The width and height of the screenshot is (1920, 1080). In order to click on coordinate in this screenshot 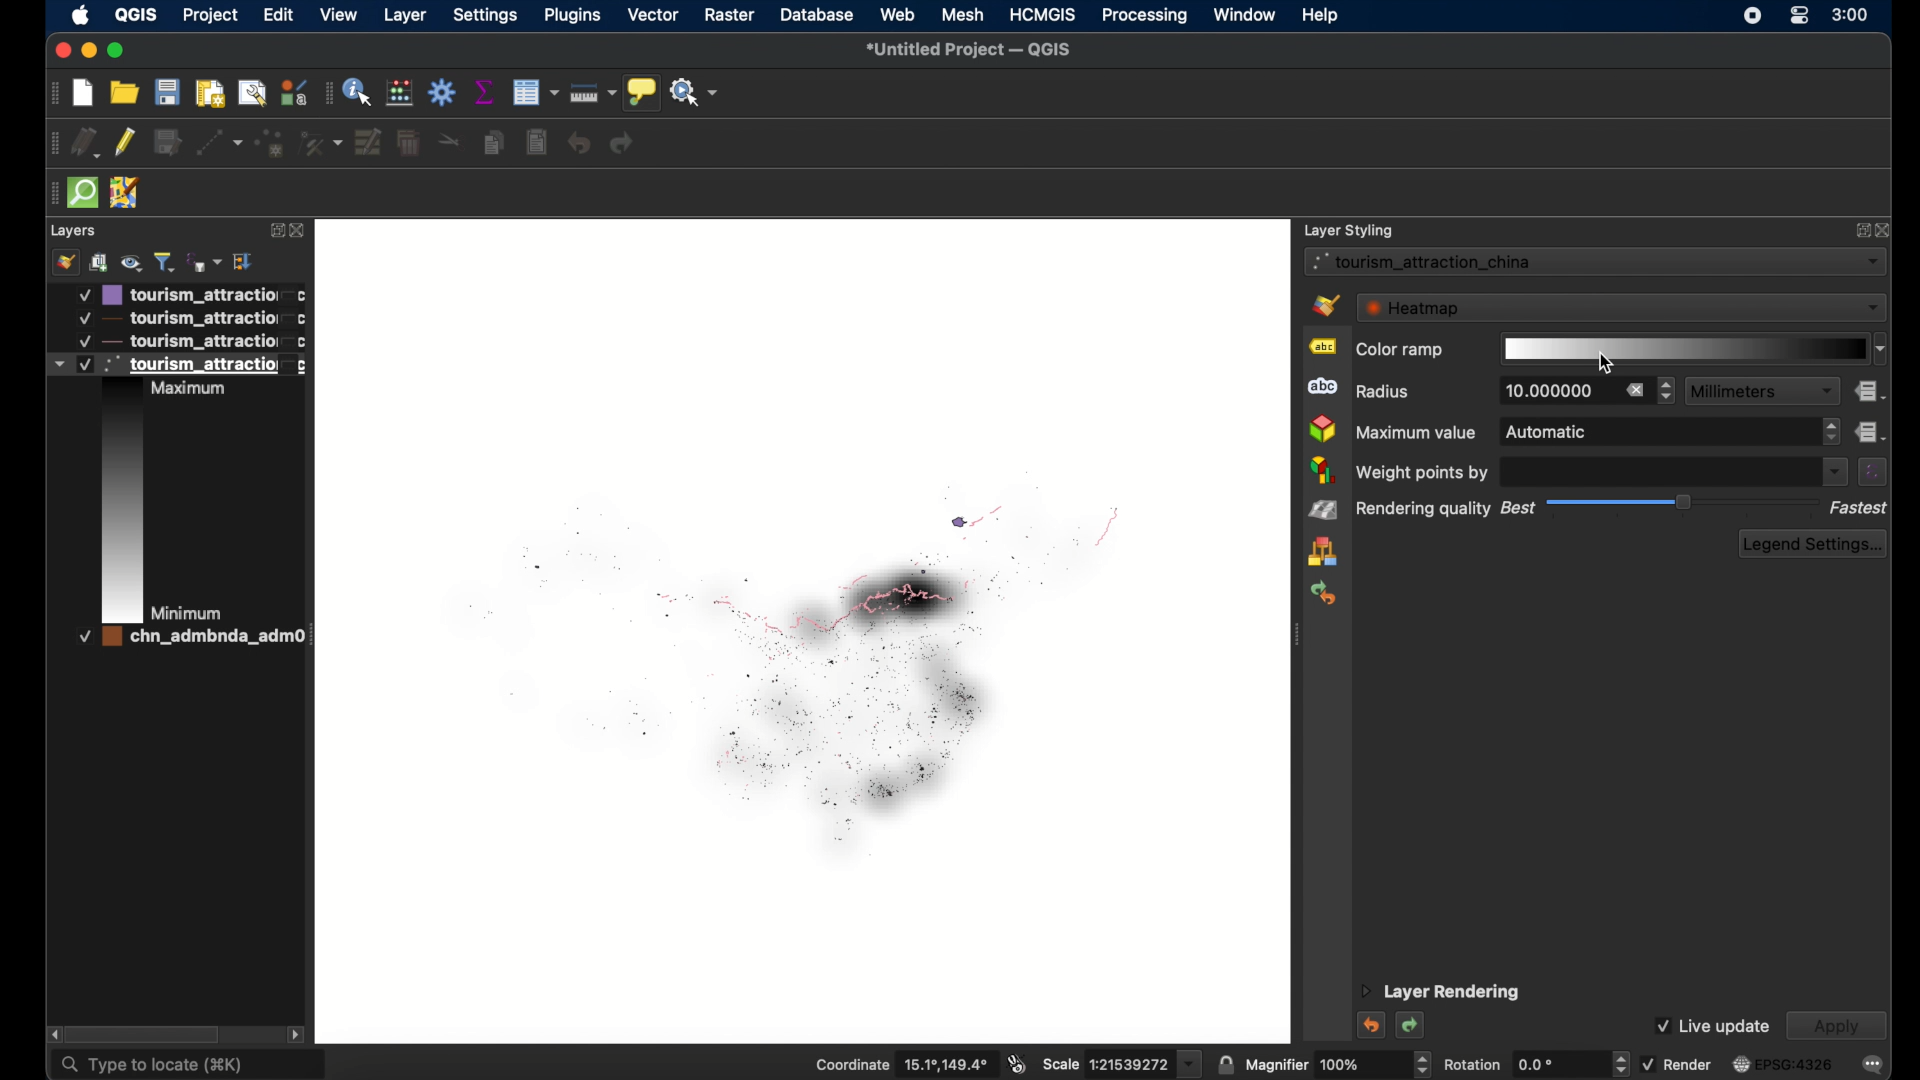, I will do `click(896, 1063)`.